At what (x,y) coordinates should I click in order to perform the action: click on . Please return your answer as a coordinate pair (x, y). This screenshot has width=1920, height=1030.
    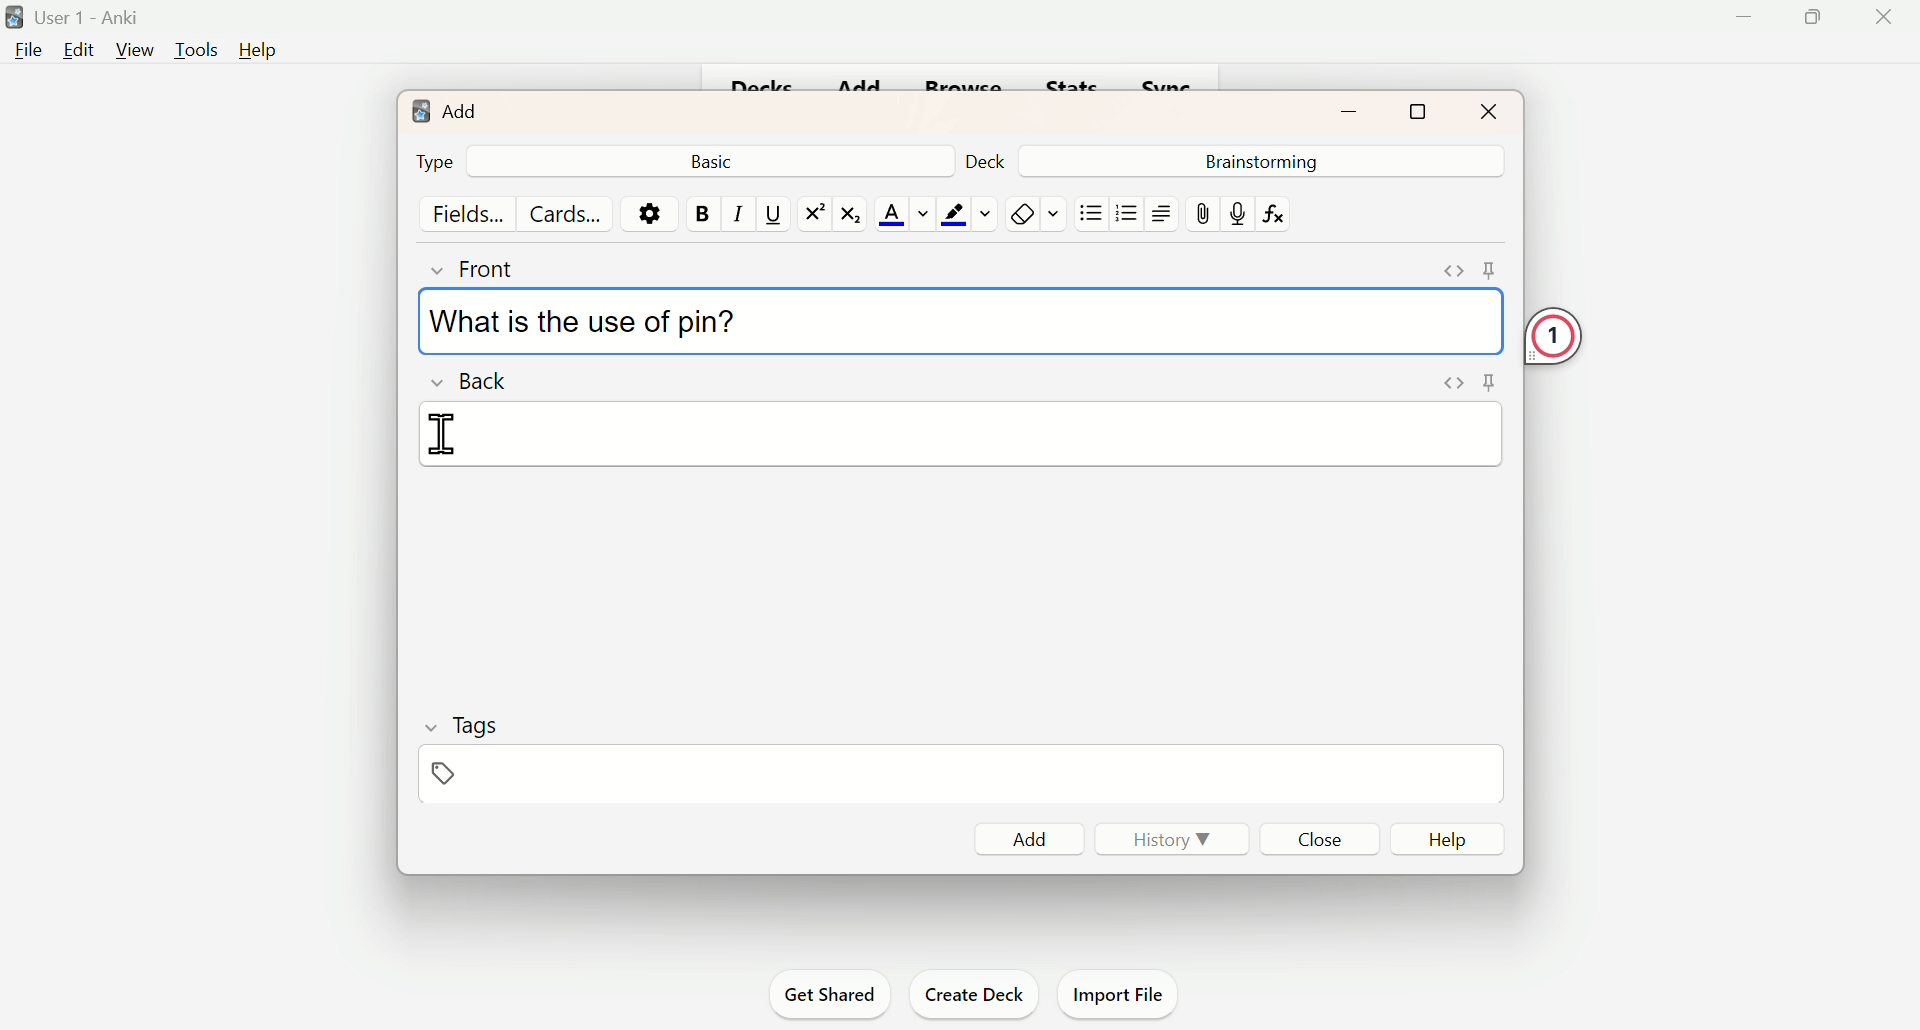
    Looking at the image, I should click on (445, 163).